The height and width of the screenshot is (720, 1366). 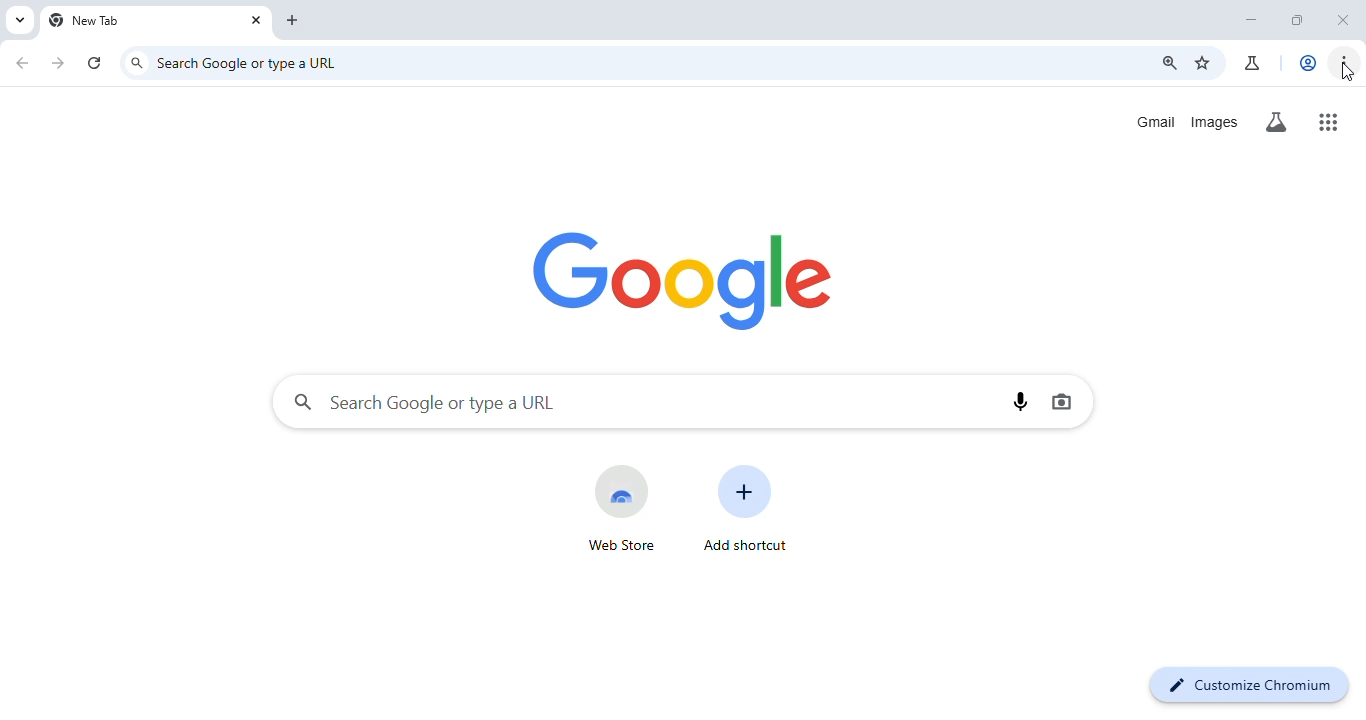 I want to click on add new tab, so click(x=295, y=20).